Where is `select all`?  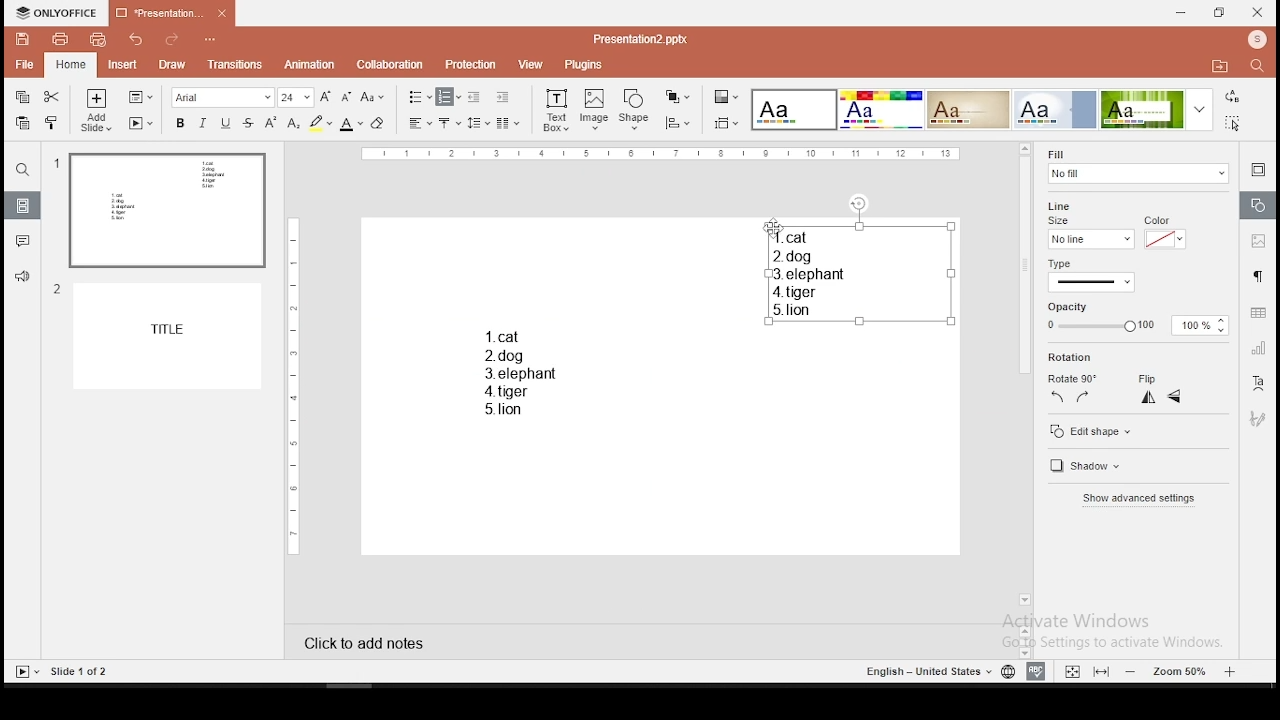
select all is located at coordinates (1236, 125).